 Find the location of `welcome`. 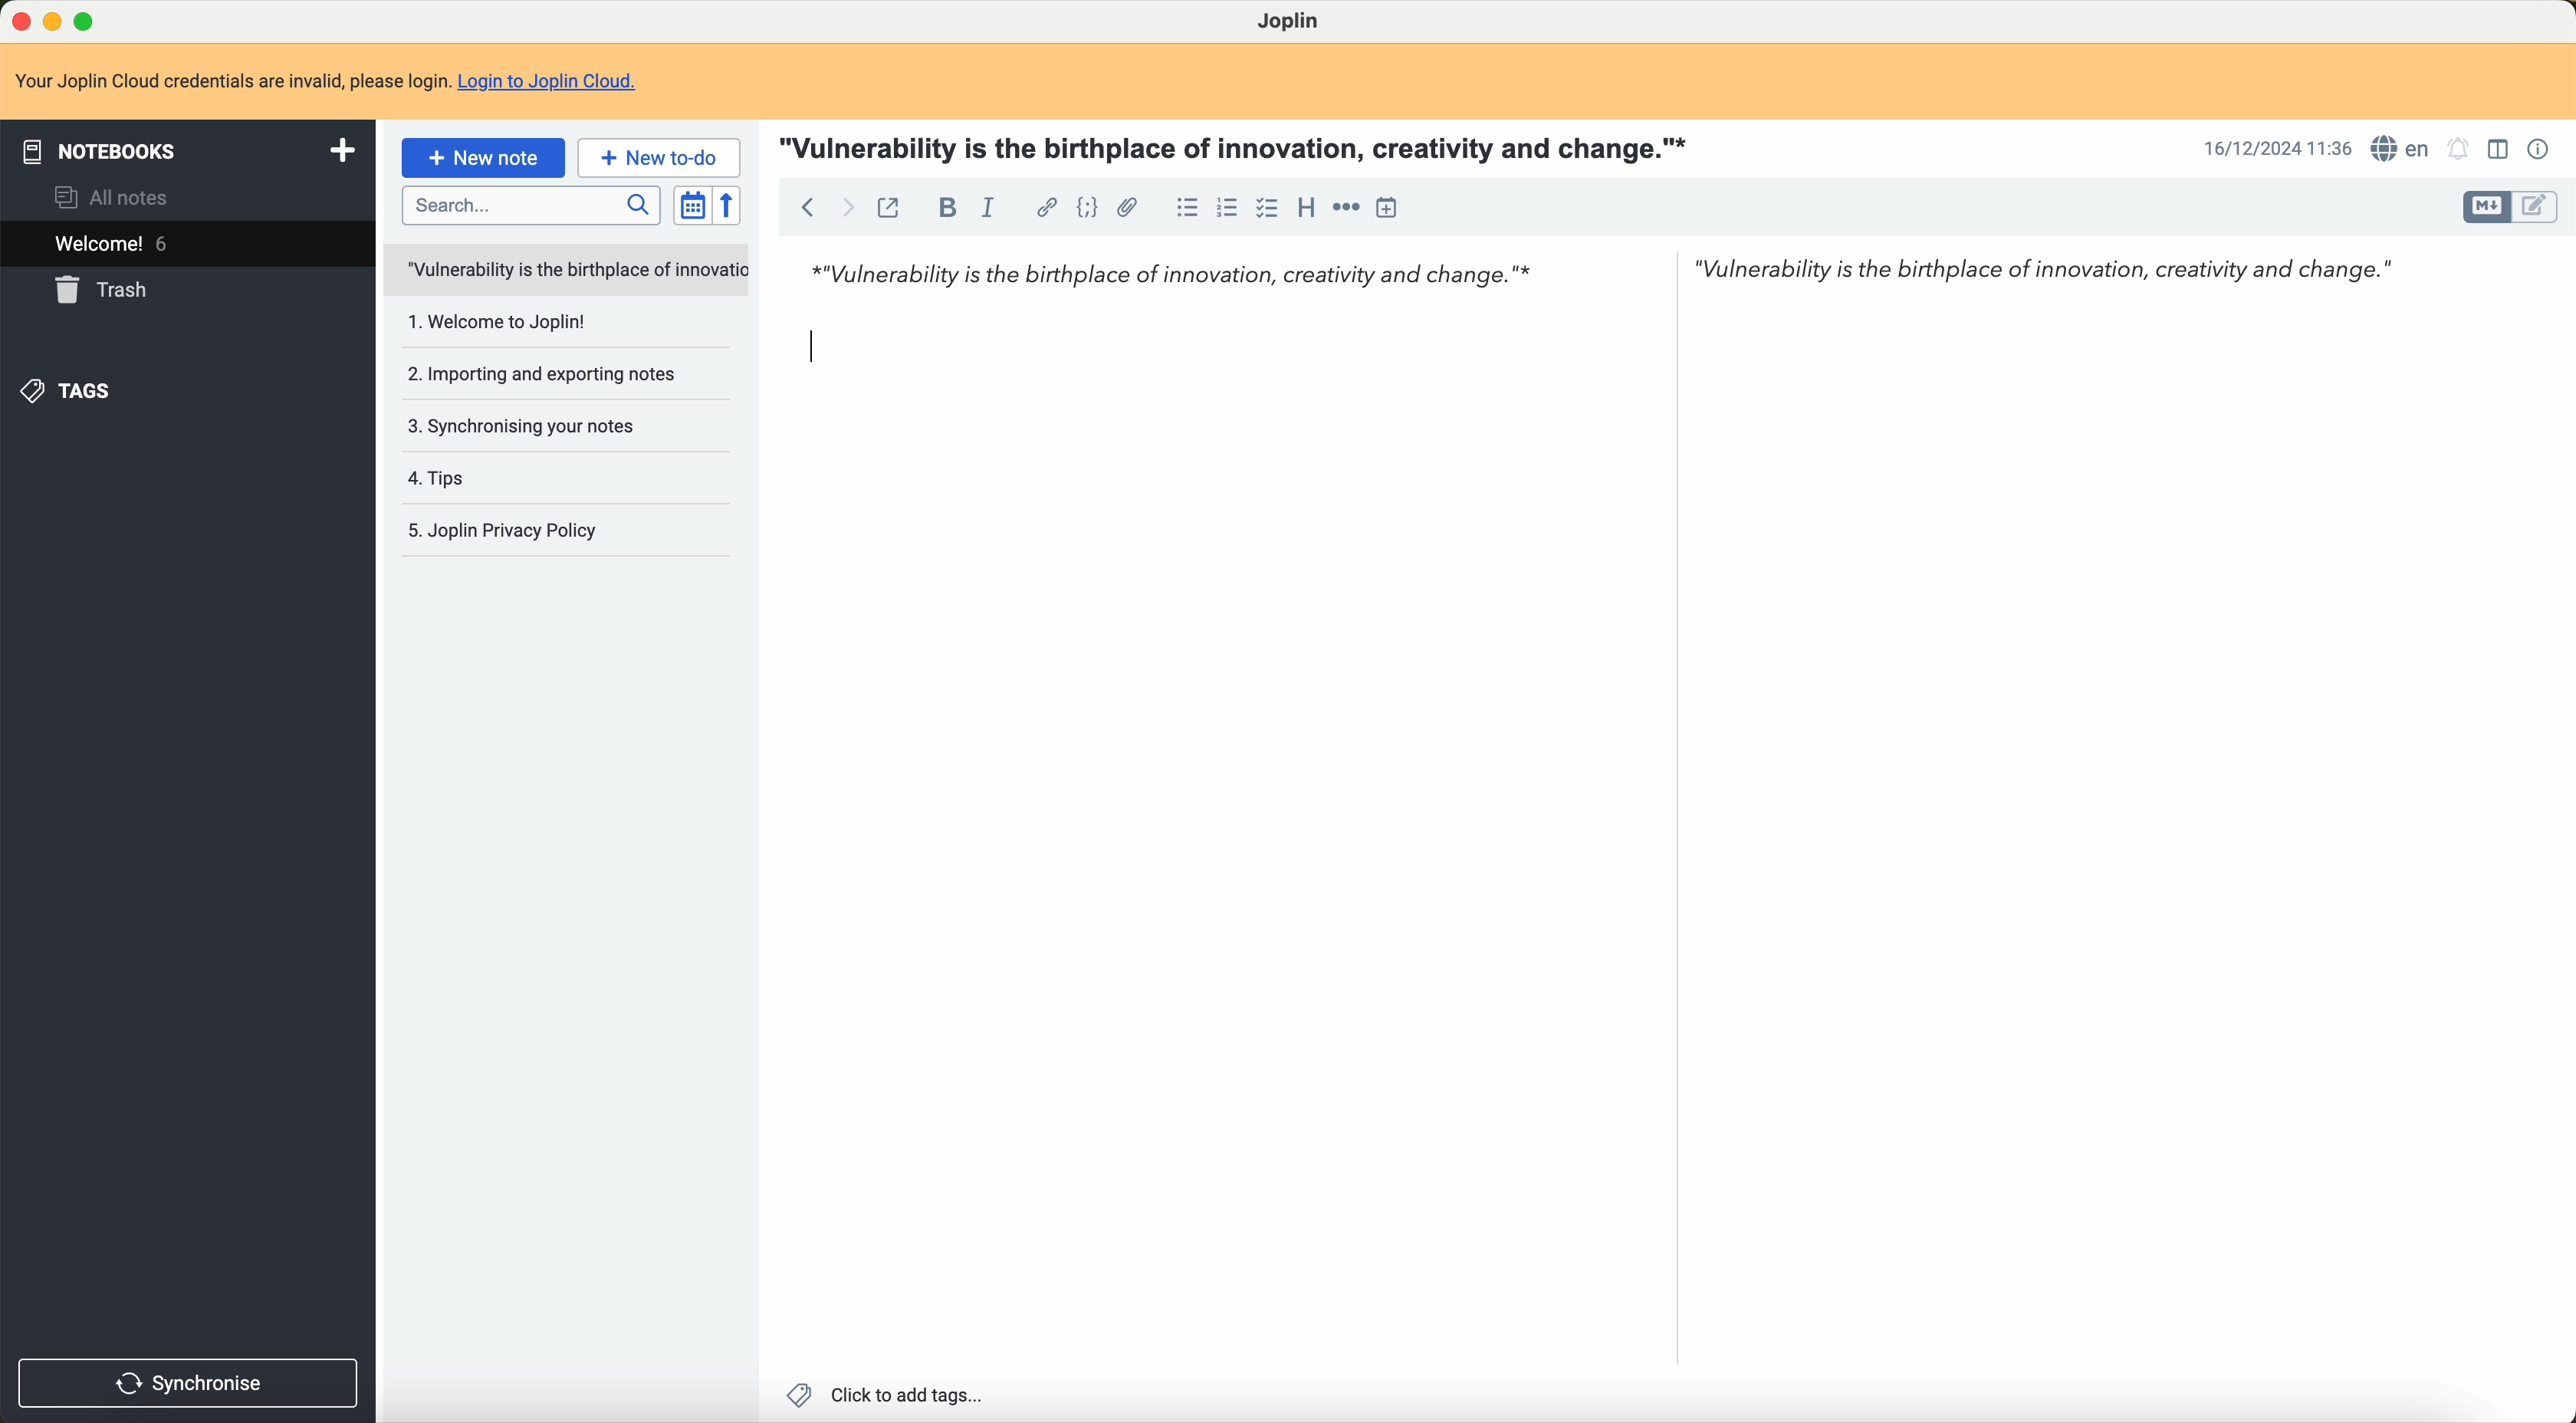

welcome is located at coordinates (116, 246).